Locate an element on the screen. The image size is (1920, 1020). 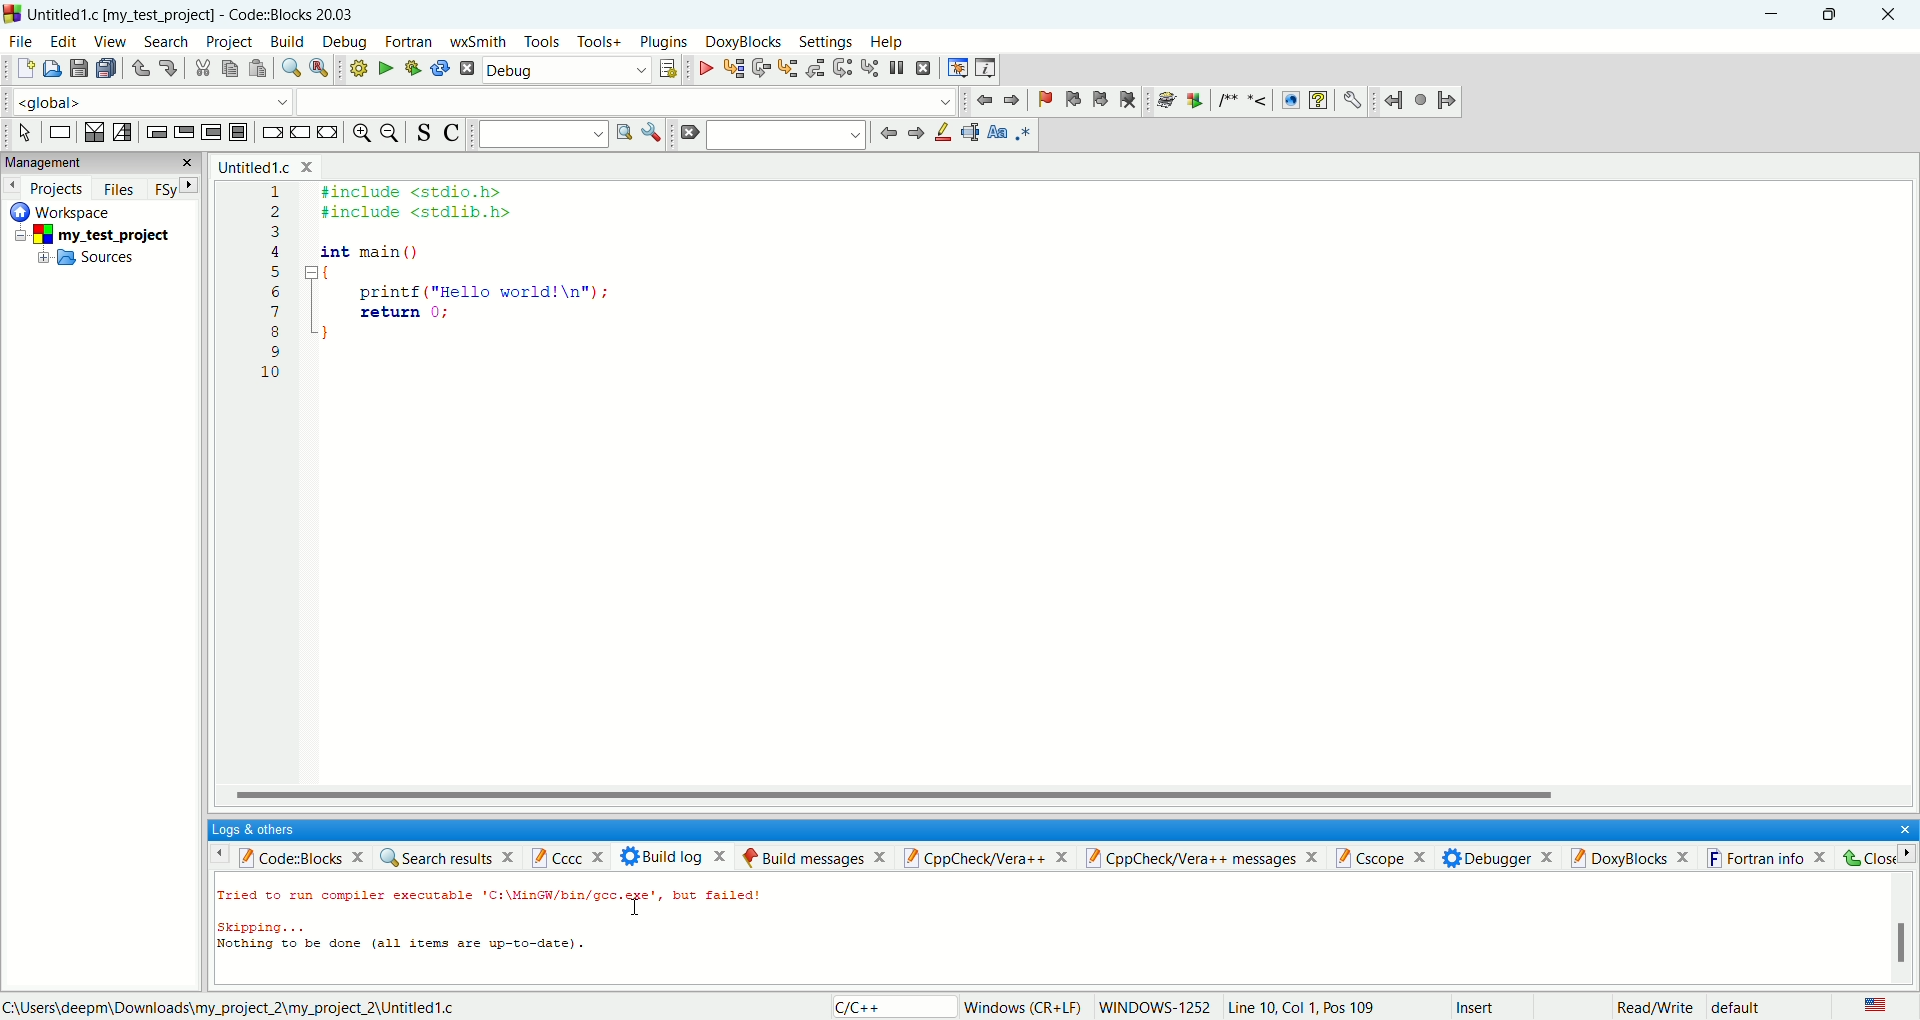
next bookmark is located at coordinates (1097, 103).